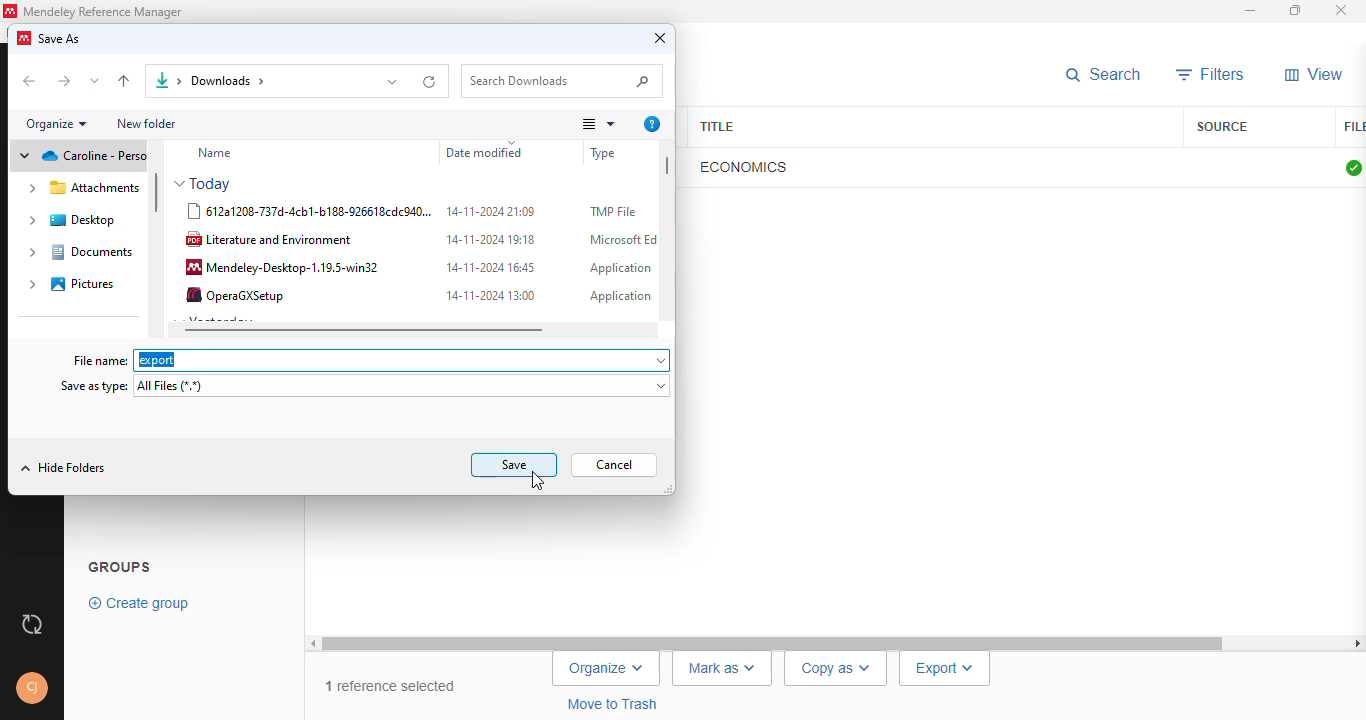 The width and height of the screenshot is (1366, 720). What do you see at coordinates (614, 152) in the screenshot?
I see `file type` at bounding box center [614, 152].